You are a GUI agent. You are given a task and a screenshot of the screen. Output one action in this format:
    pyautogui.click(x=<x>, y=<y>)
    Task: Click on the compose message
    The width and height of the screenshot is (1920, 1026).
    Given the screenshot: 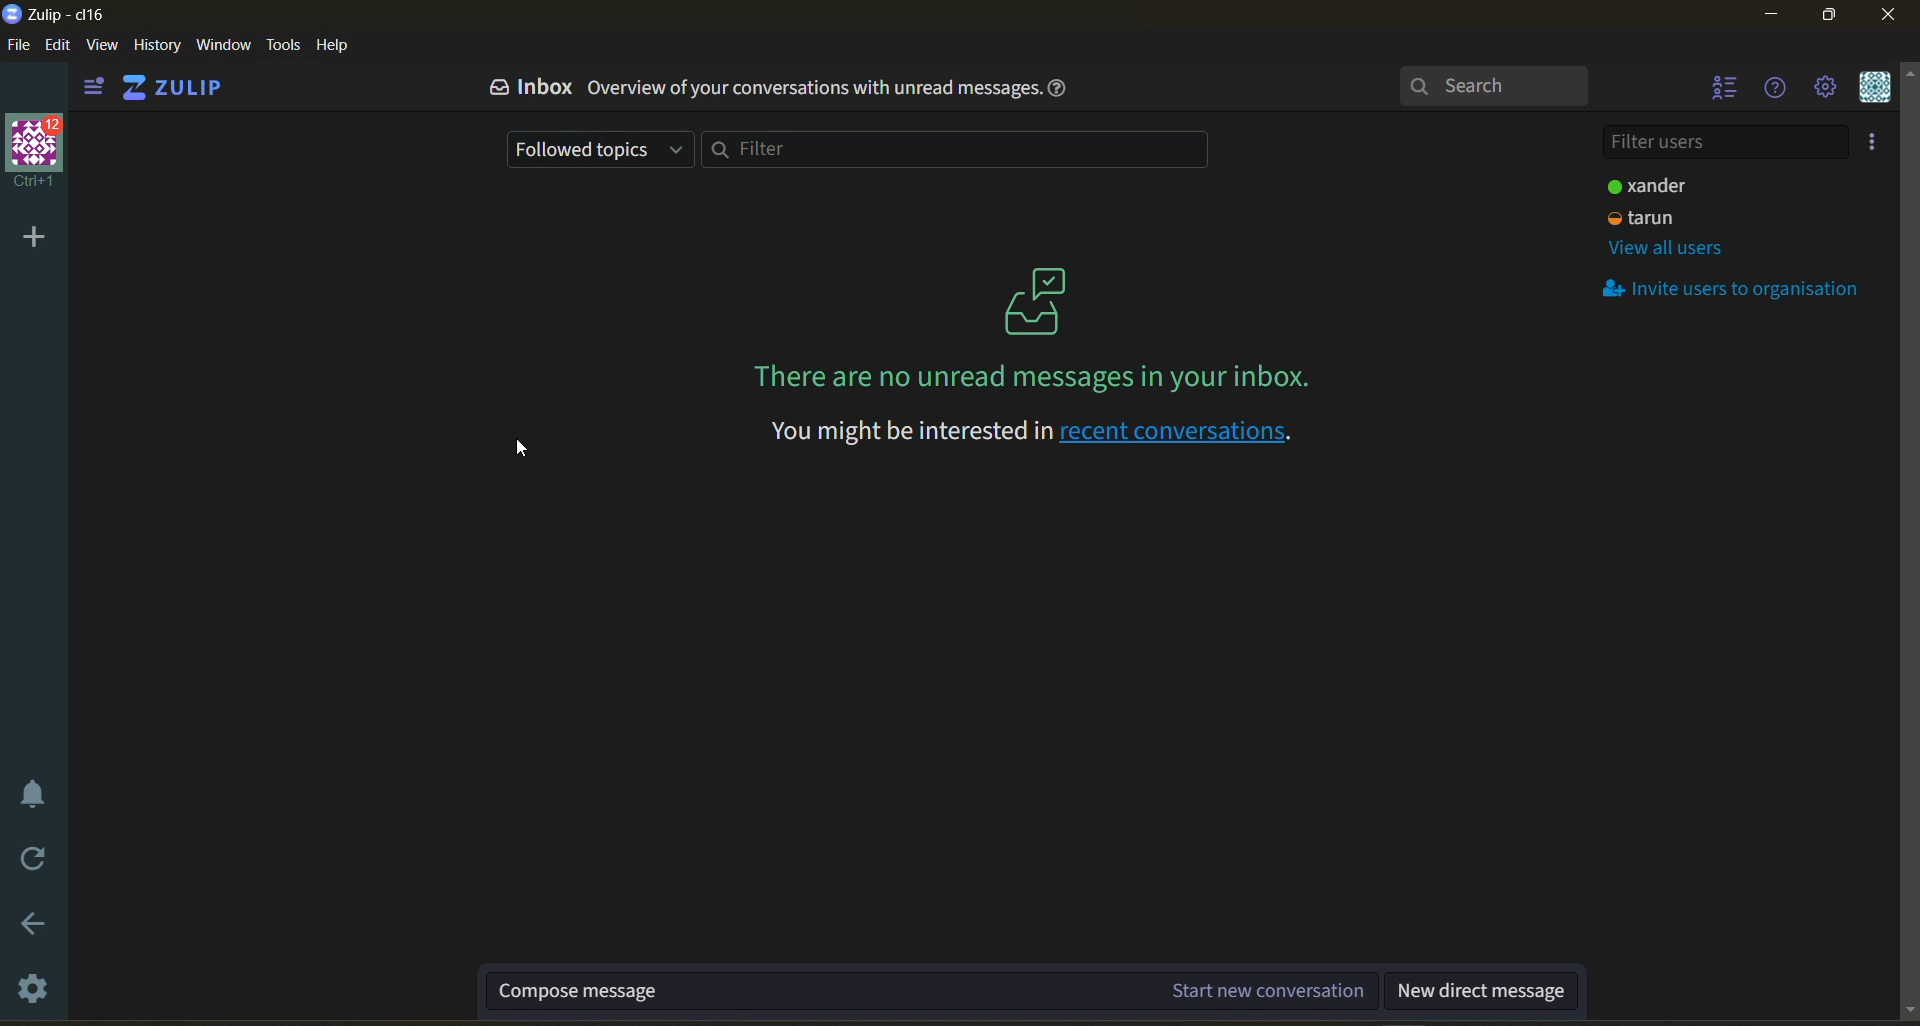 What is the action you would take?
    pyautogui.click(x=934, y=989)
    